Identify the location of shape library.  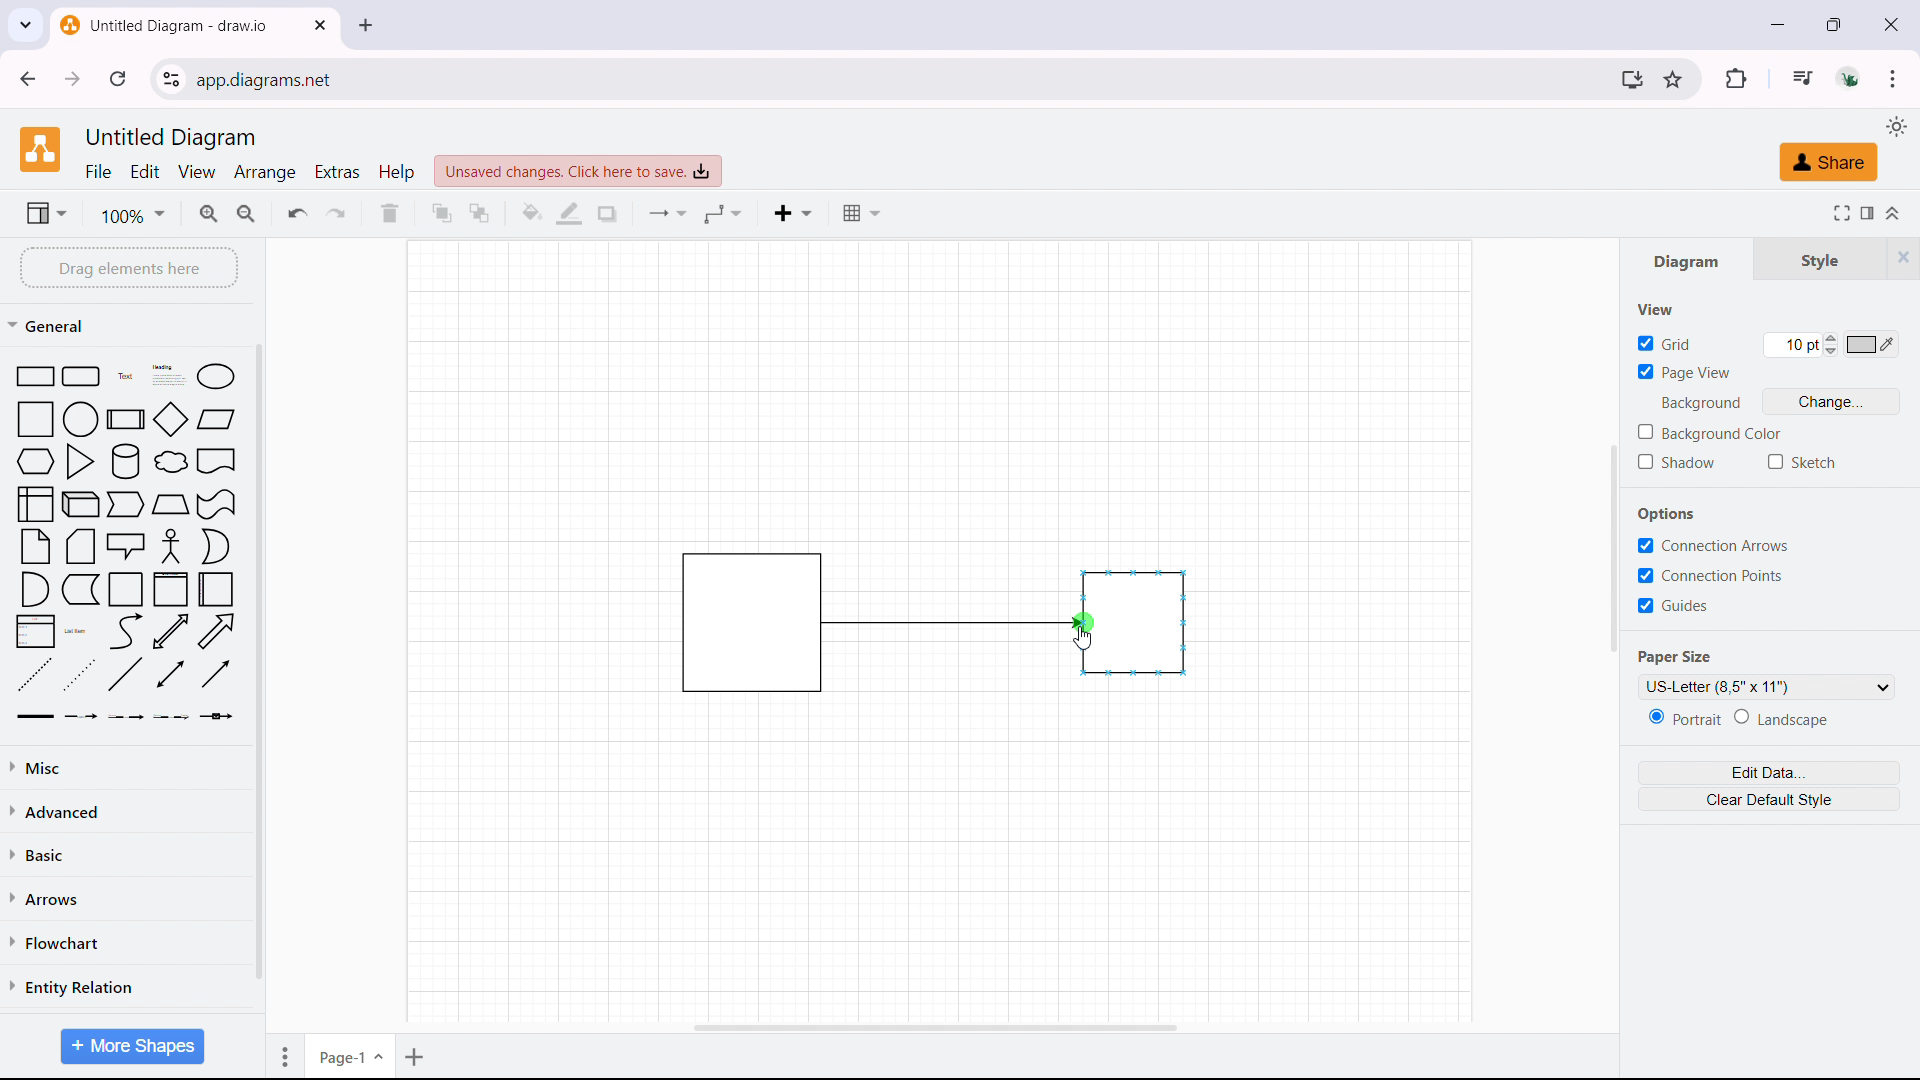
(126, 544).